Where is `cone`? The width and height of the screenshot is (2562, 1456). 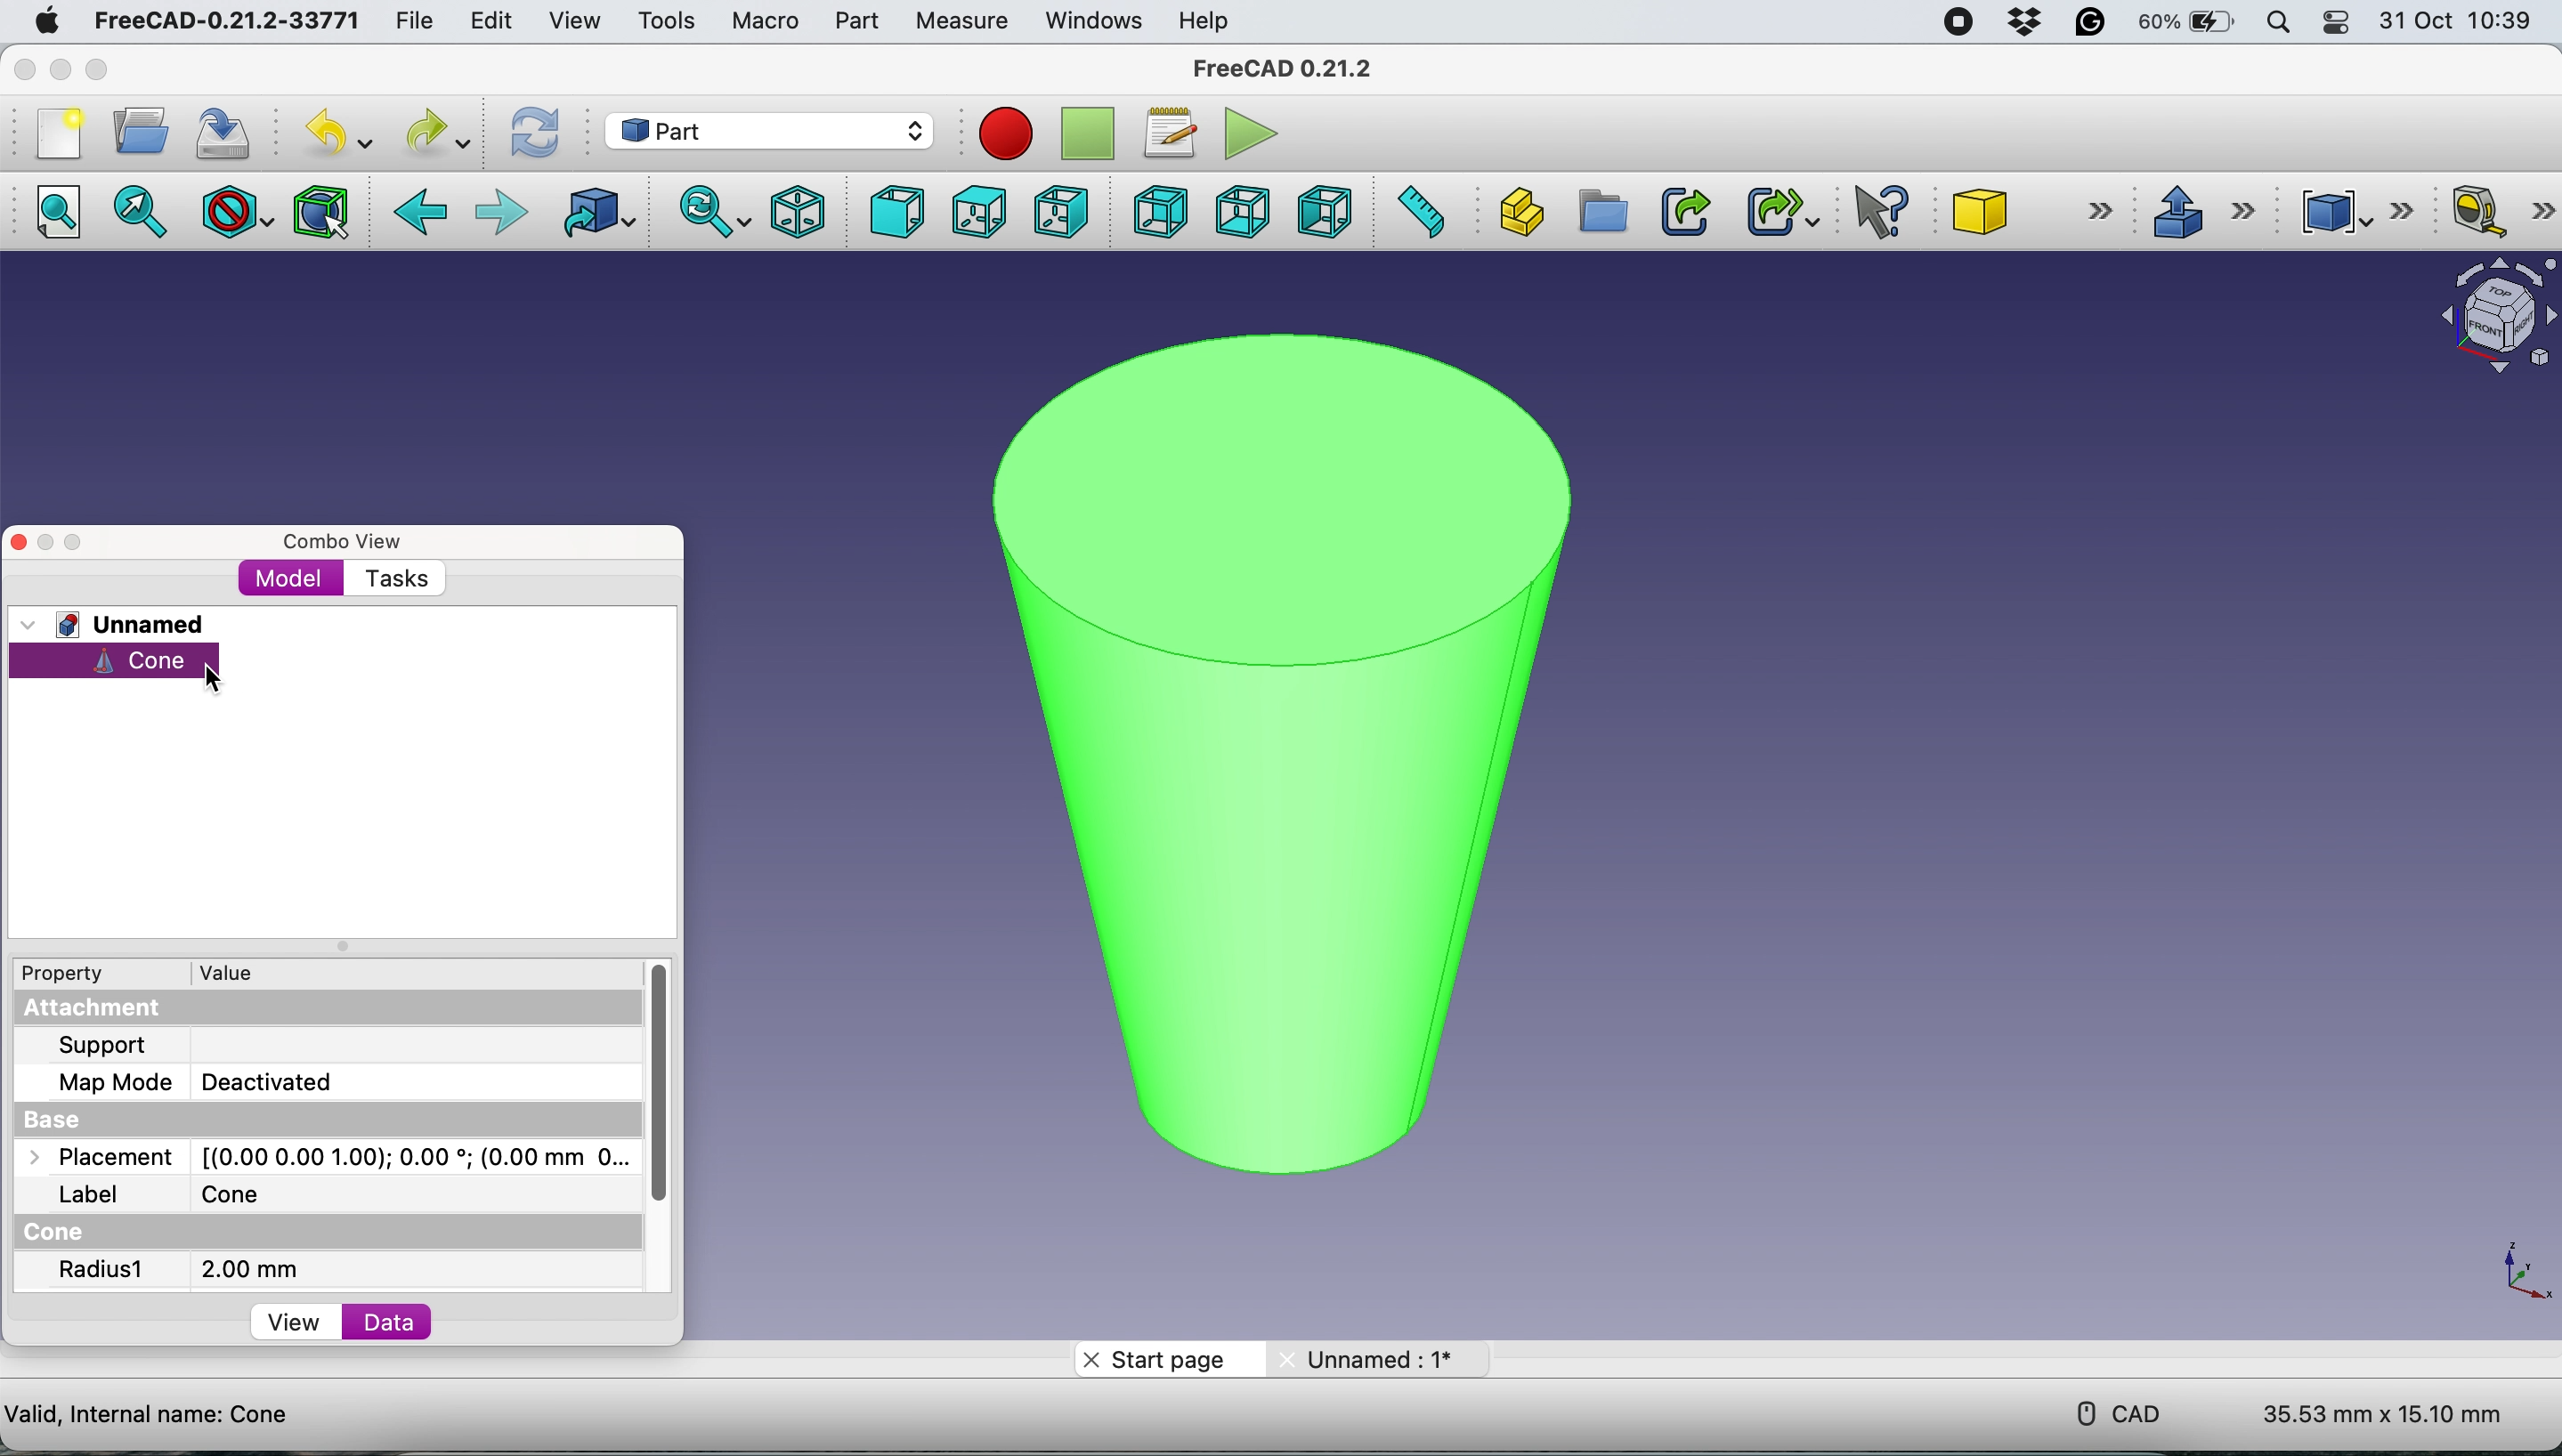 cone is located at coordinates (61, 1233).